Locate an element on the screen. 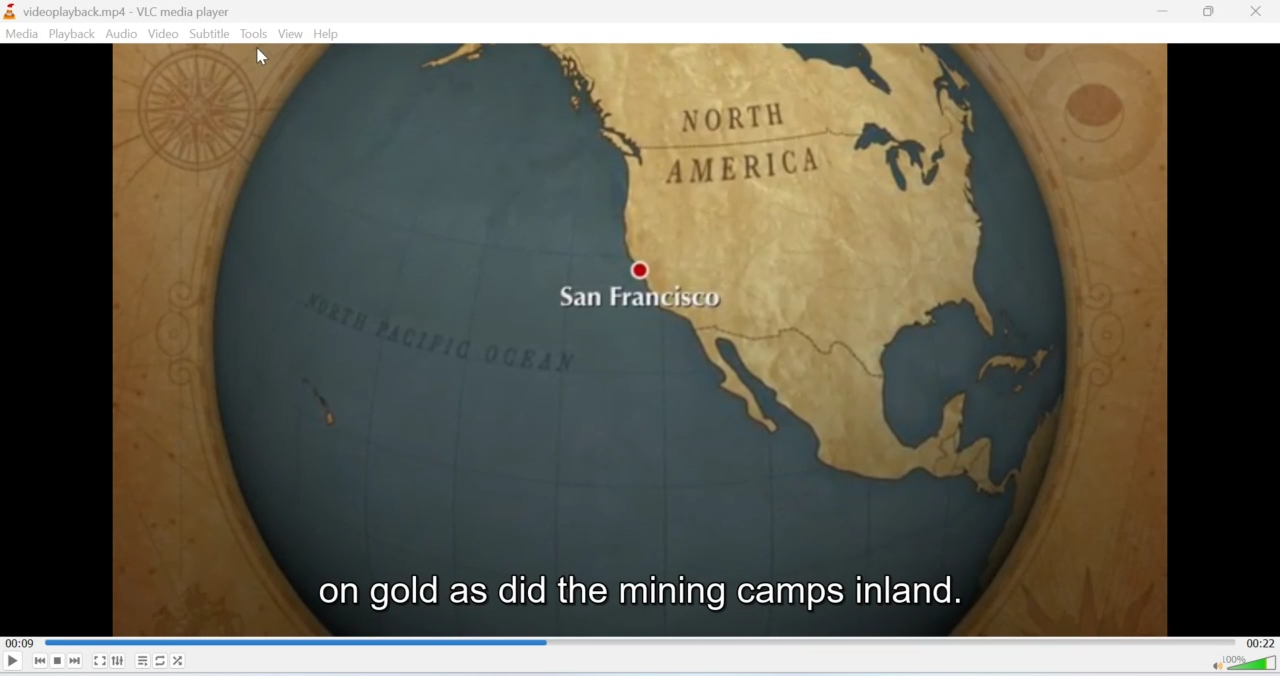 The height and width of the screenshot is (676, 1280). Subtitle is located at coordinates (209, 35).